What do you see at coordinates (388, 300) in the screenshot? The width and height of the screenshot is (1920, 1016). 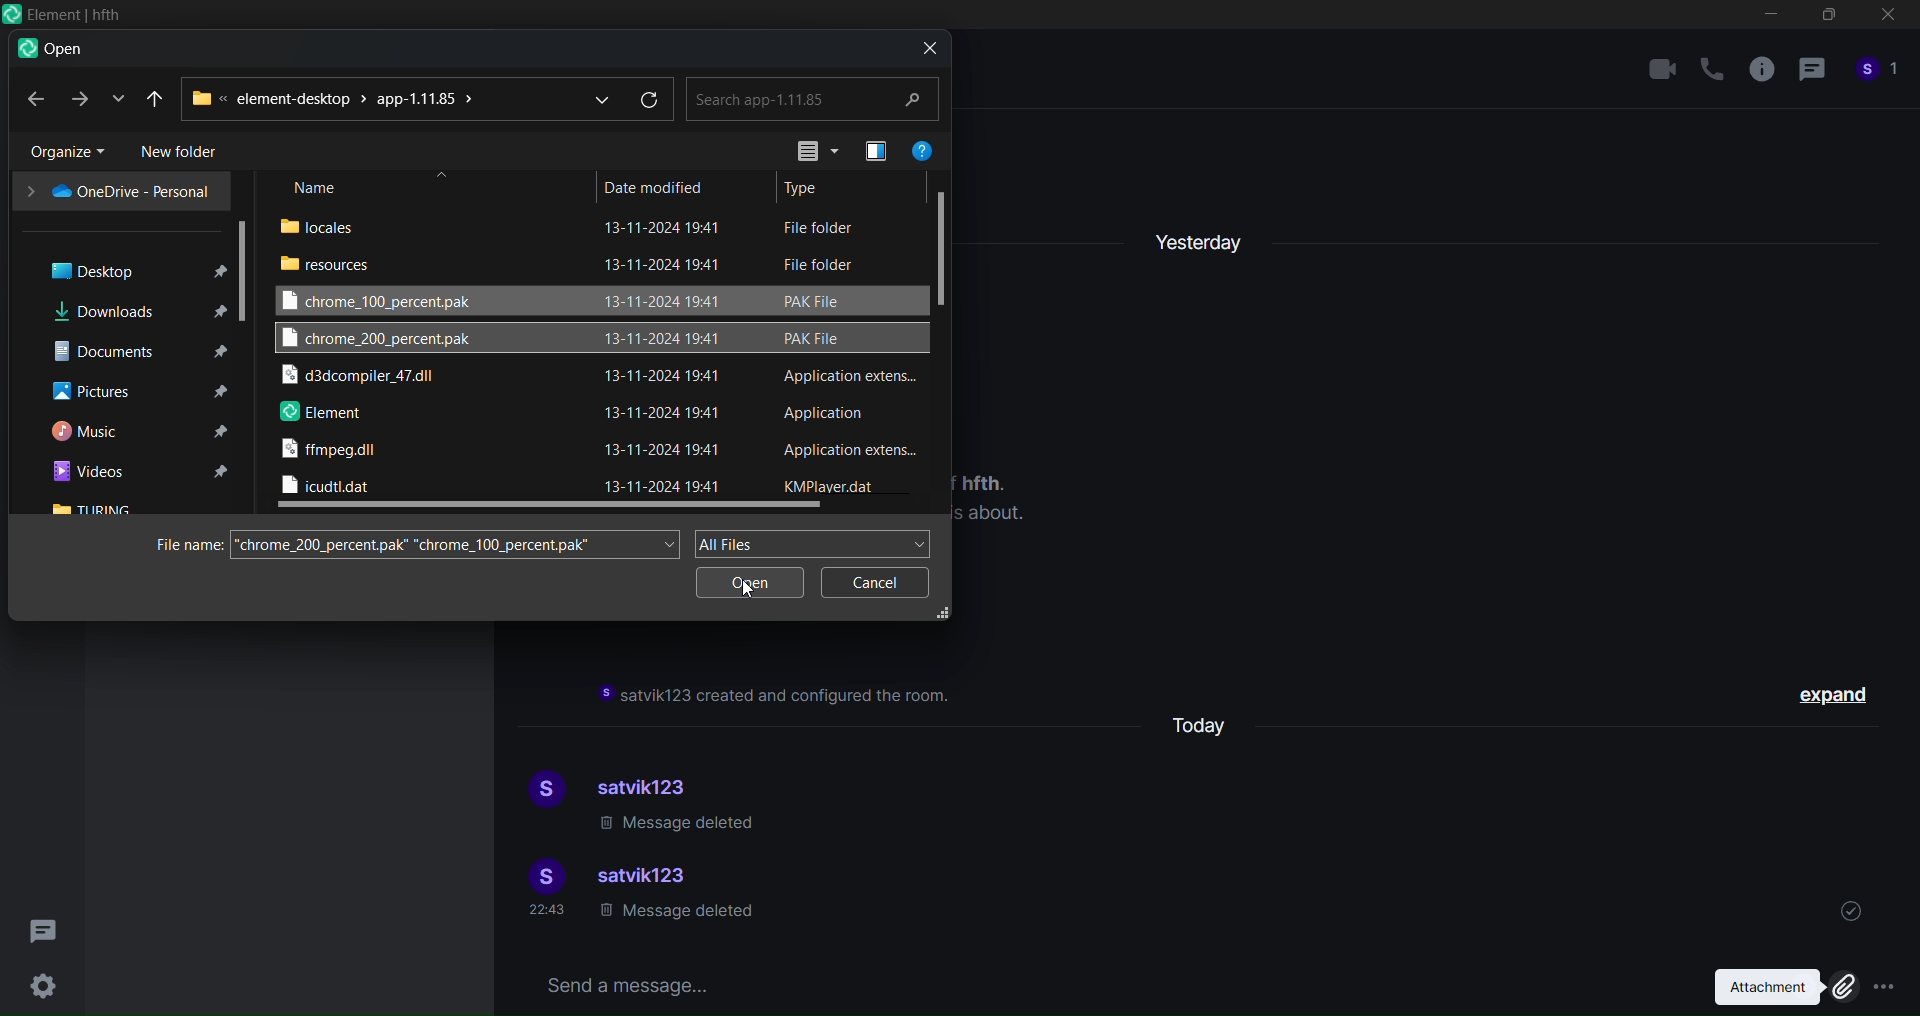 I see `chrome 100` at bounding box center [388, 300].